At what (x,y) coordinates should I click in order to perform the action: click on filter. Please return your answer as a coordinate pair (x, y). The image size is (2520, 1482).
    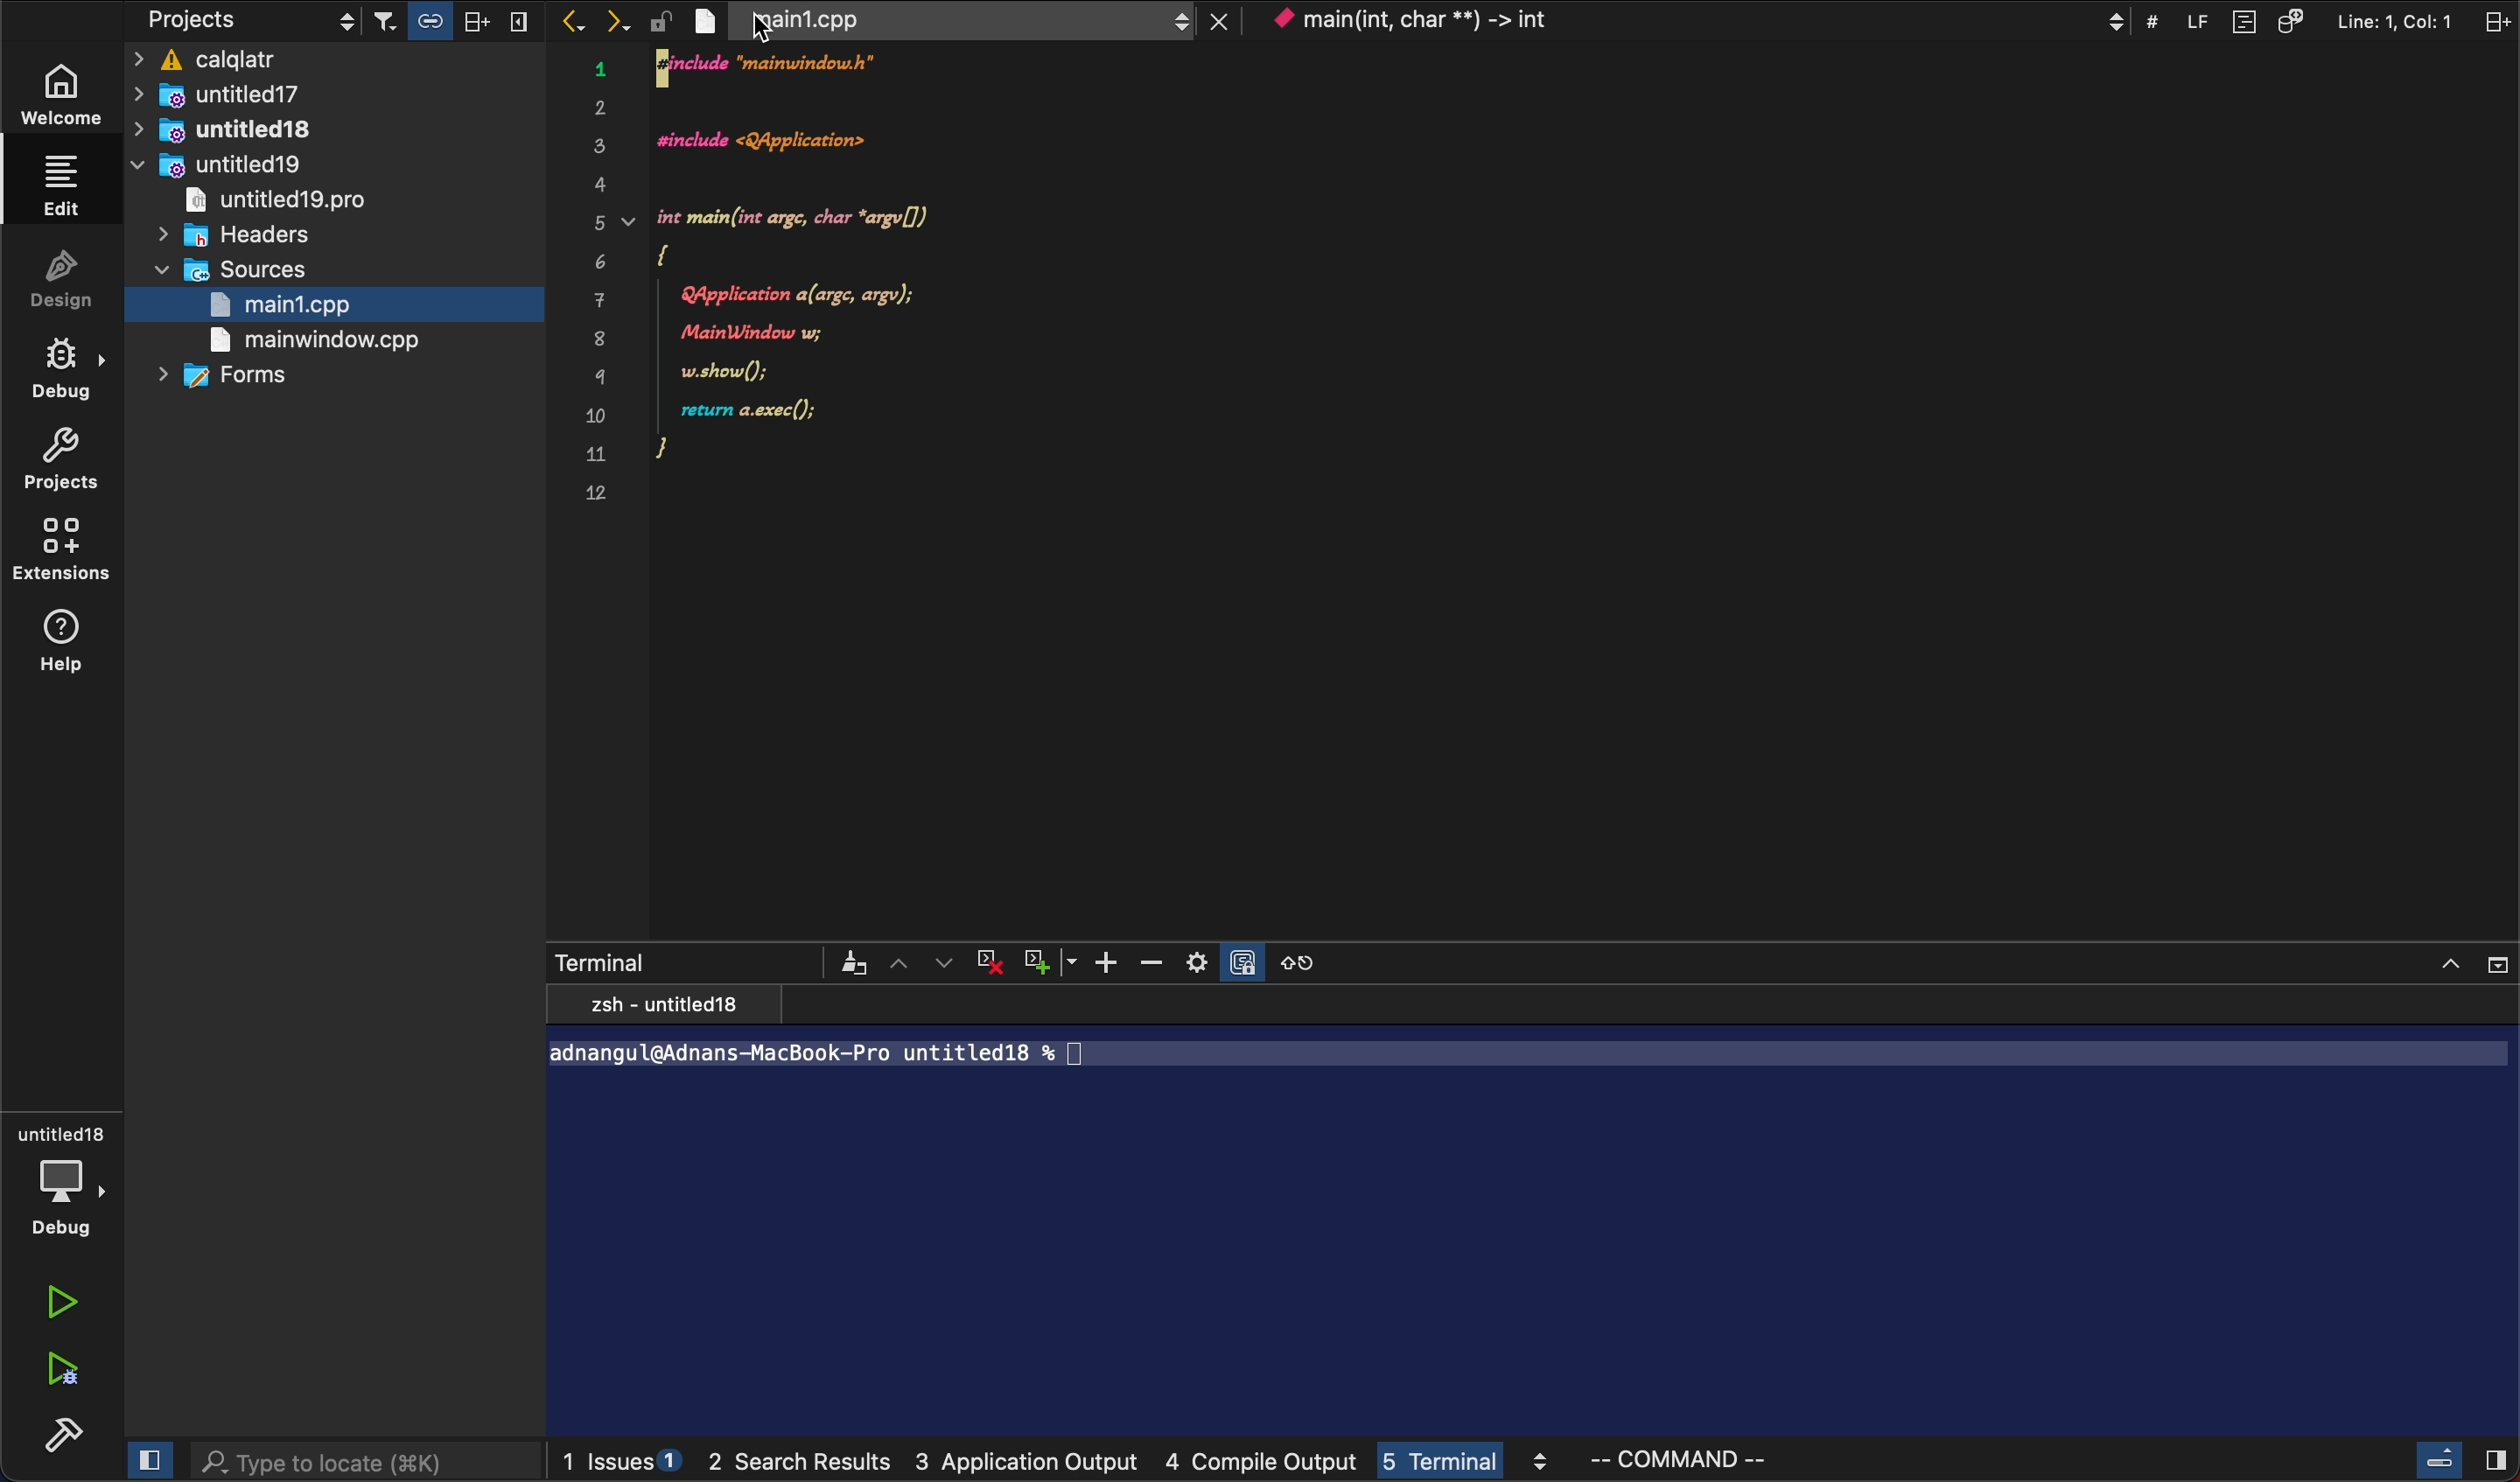
    Looking at the image, I should click on (854, 962).